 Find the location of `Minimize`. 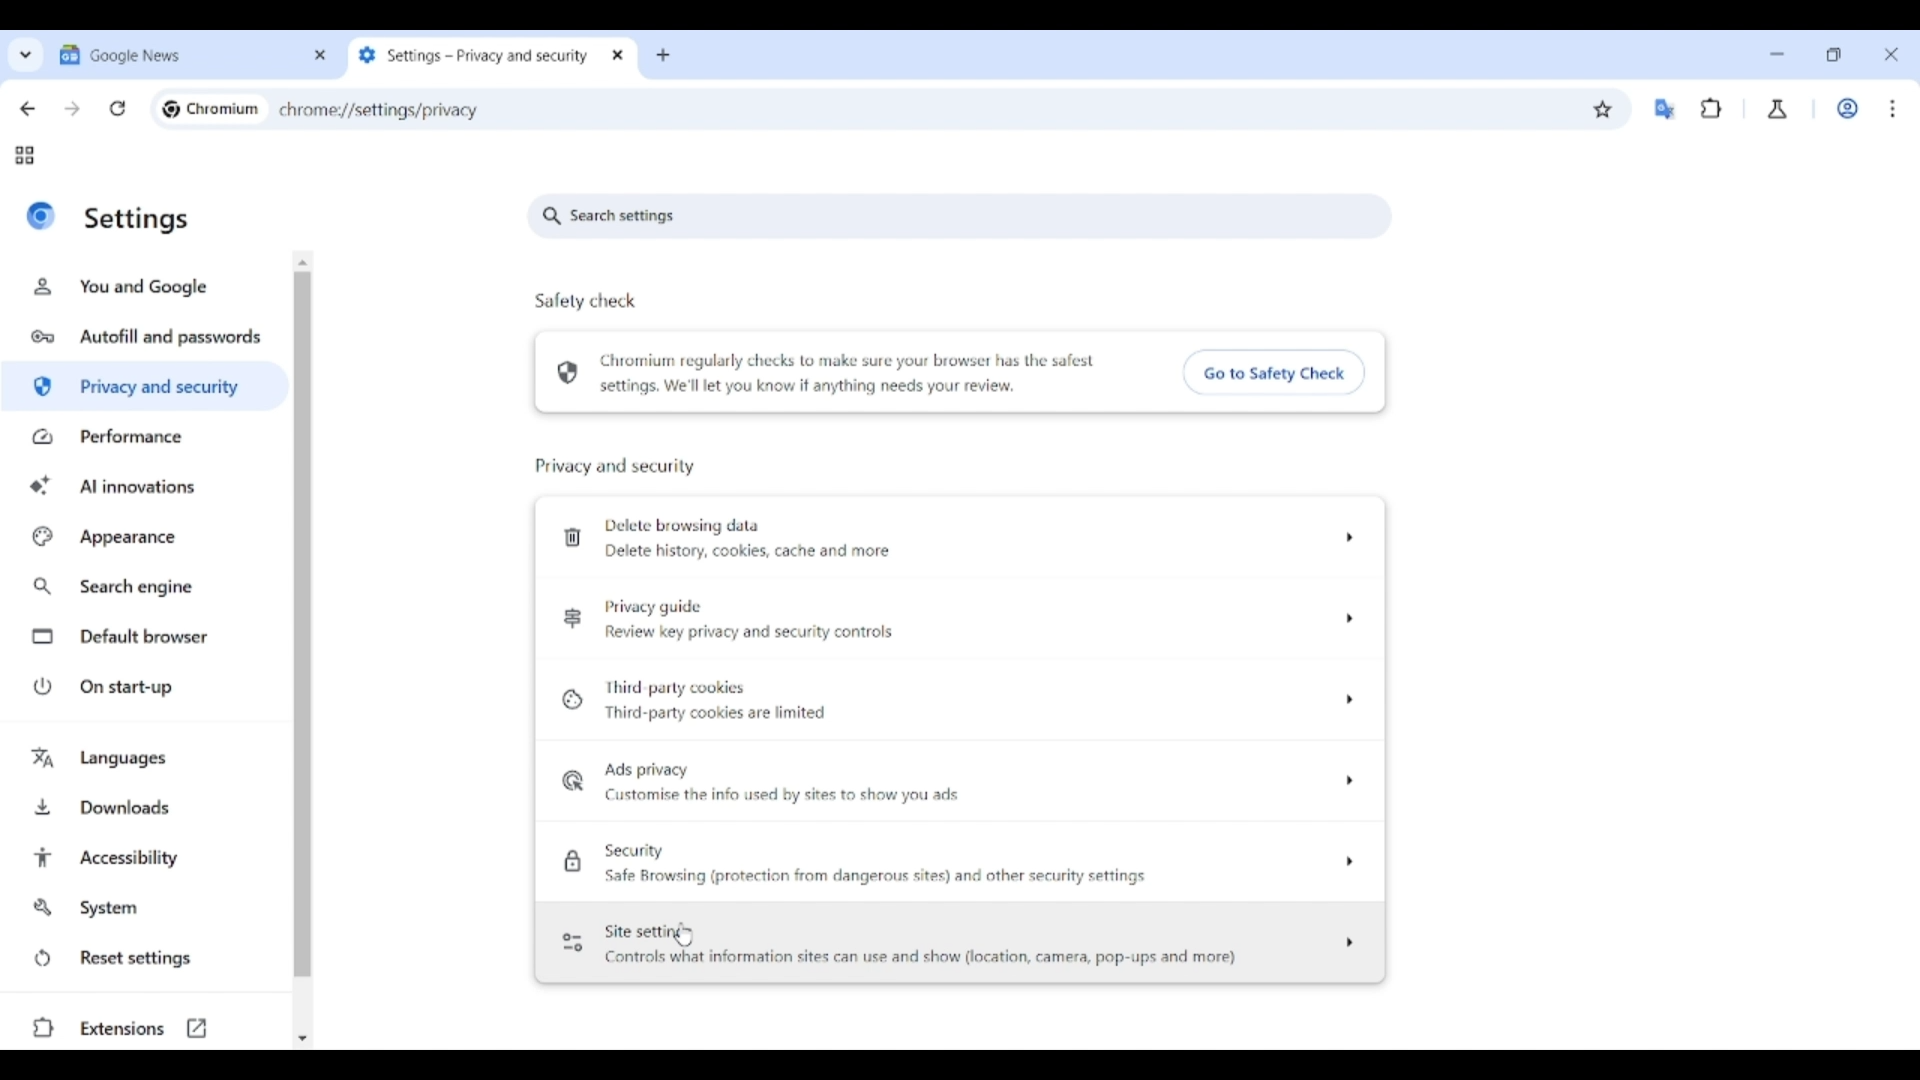

Minimize is located at coordinates (1777, 54).